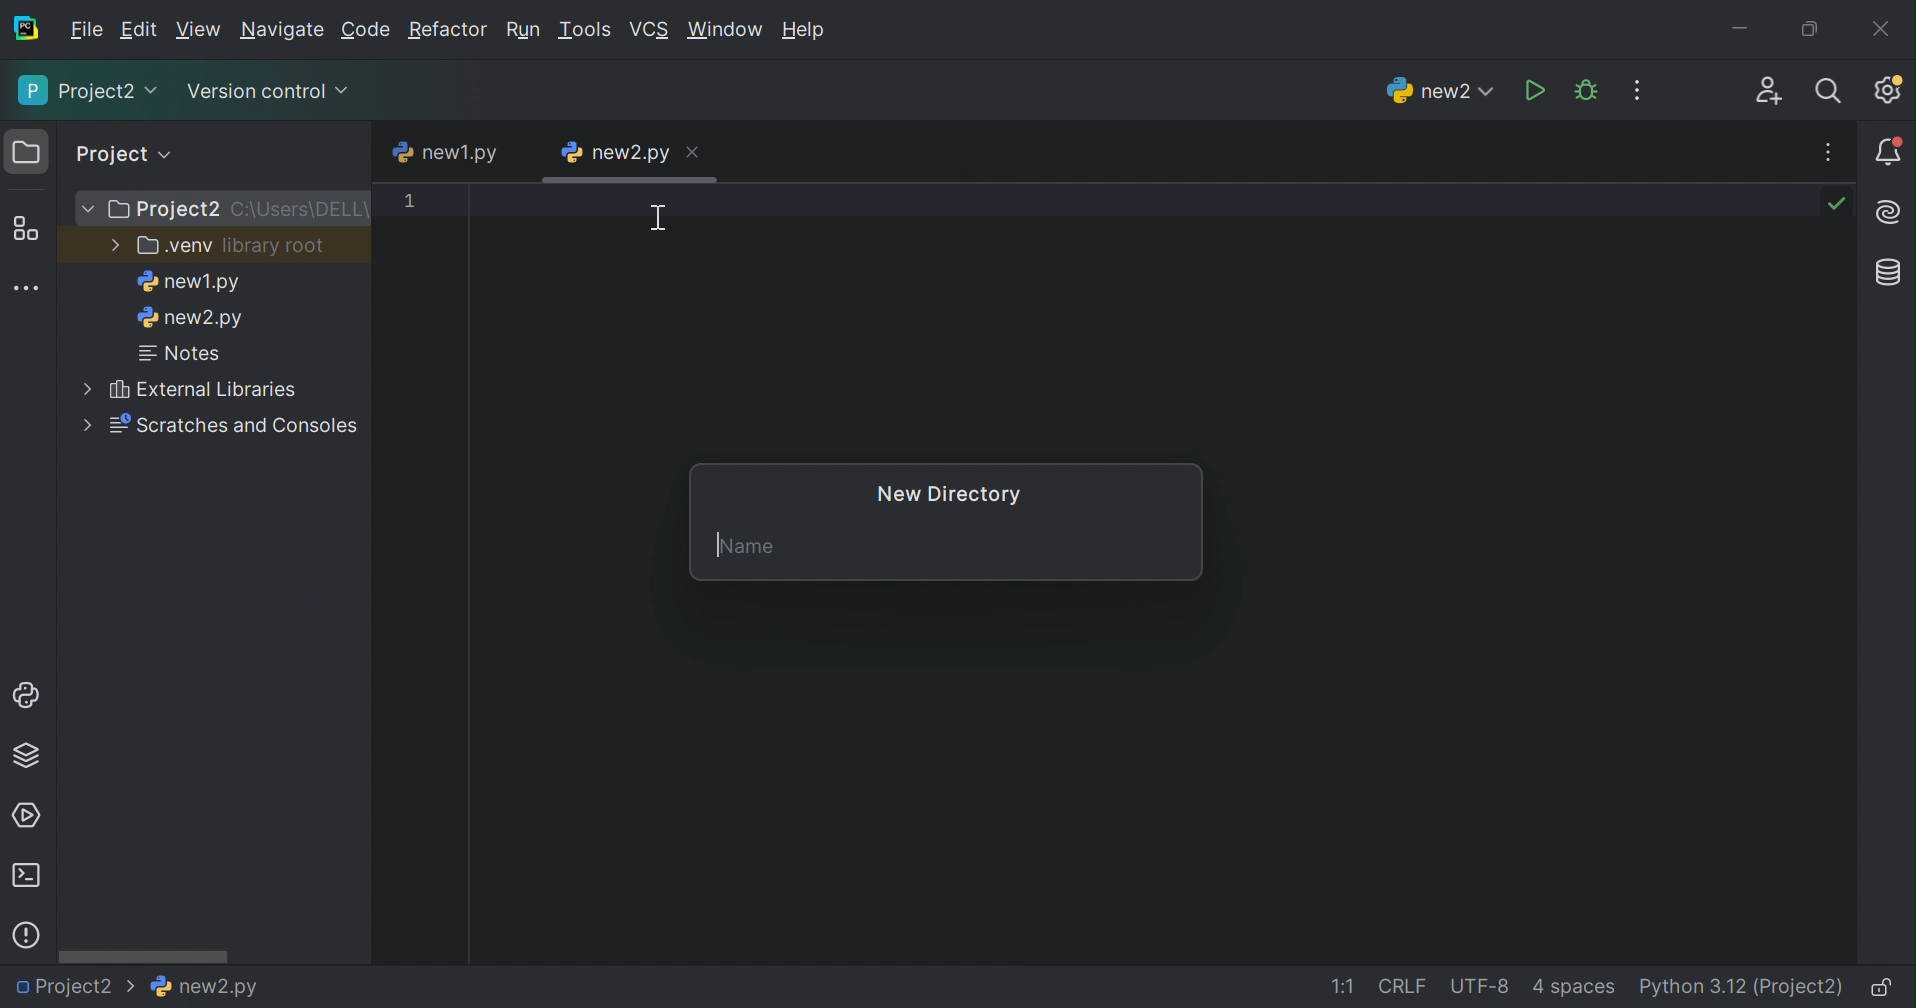  I want to click on More tool windows, so click(28, 287).